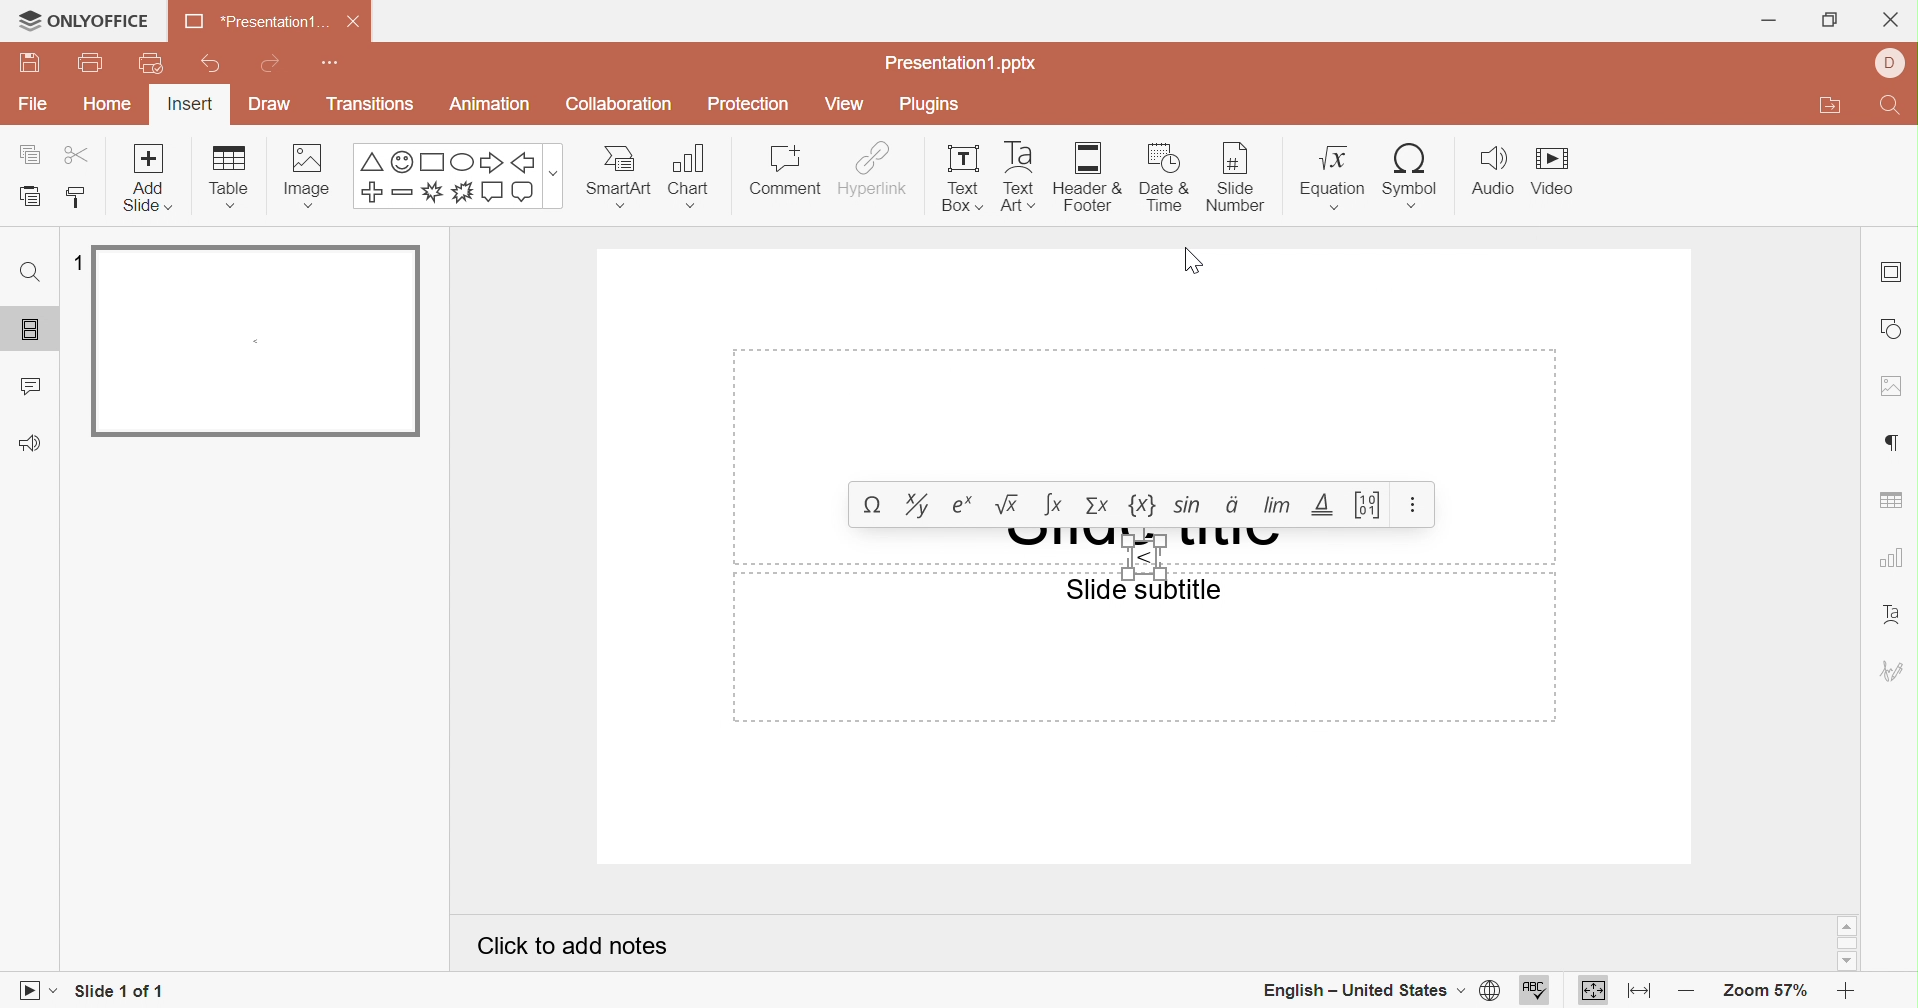 The height and width of the screenshot is (1008, 1918). What do you see at coordinates (963, 179) in the screenshot?
I see `Text Box` at bounding box center [963, 179].